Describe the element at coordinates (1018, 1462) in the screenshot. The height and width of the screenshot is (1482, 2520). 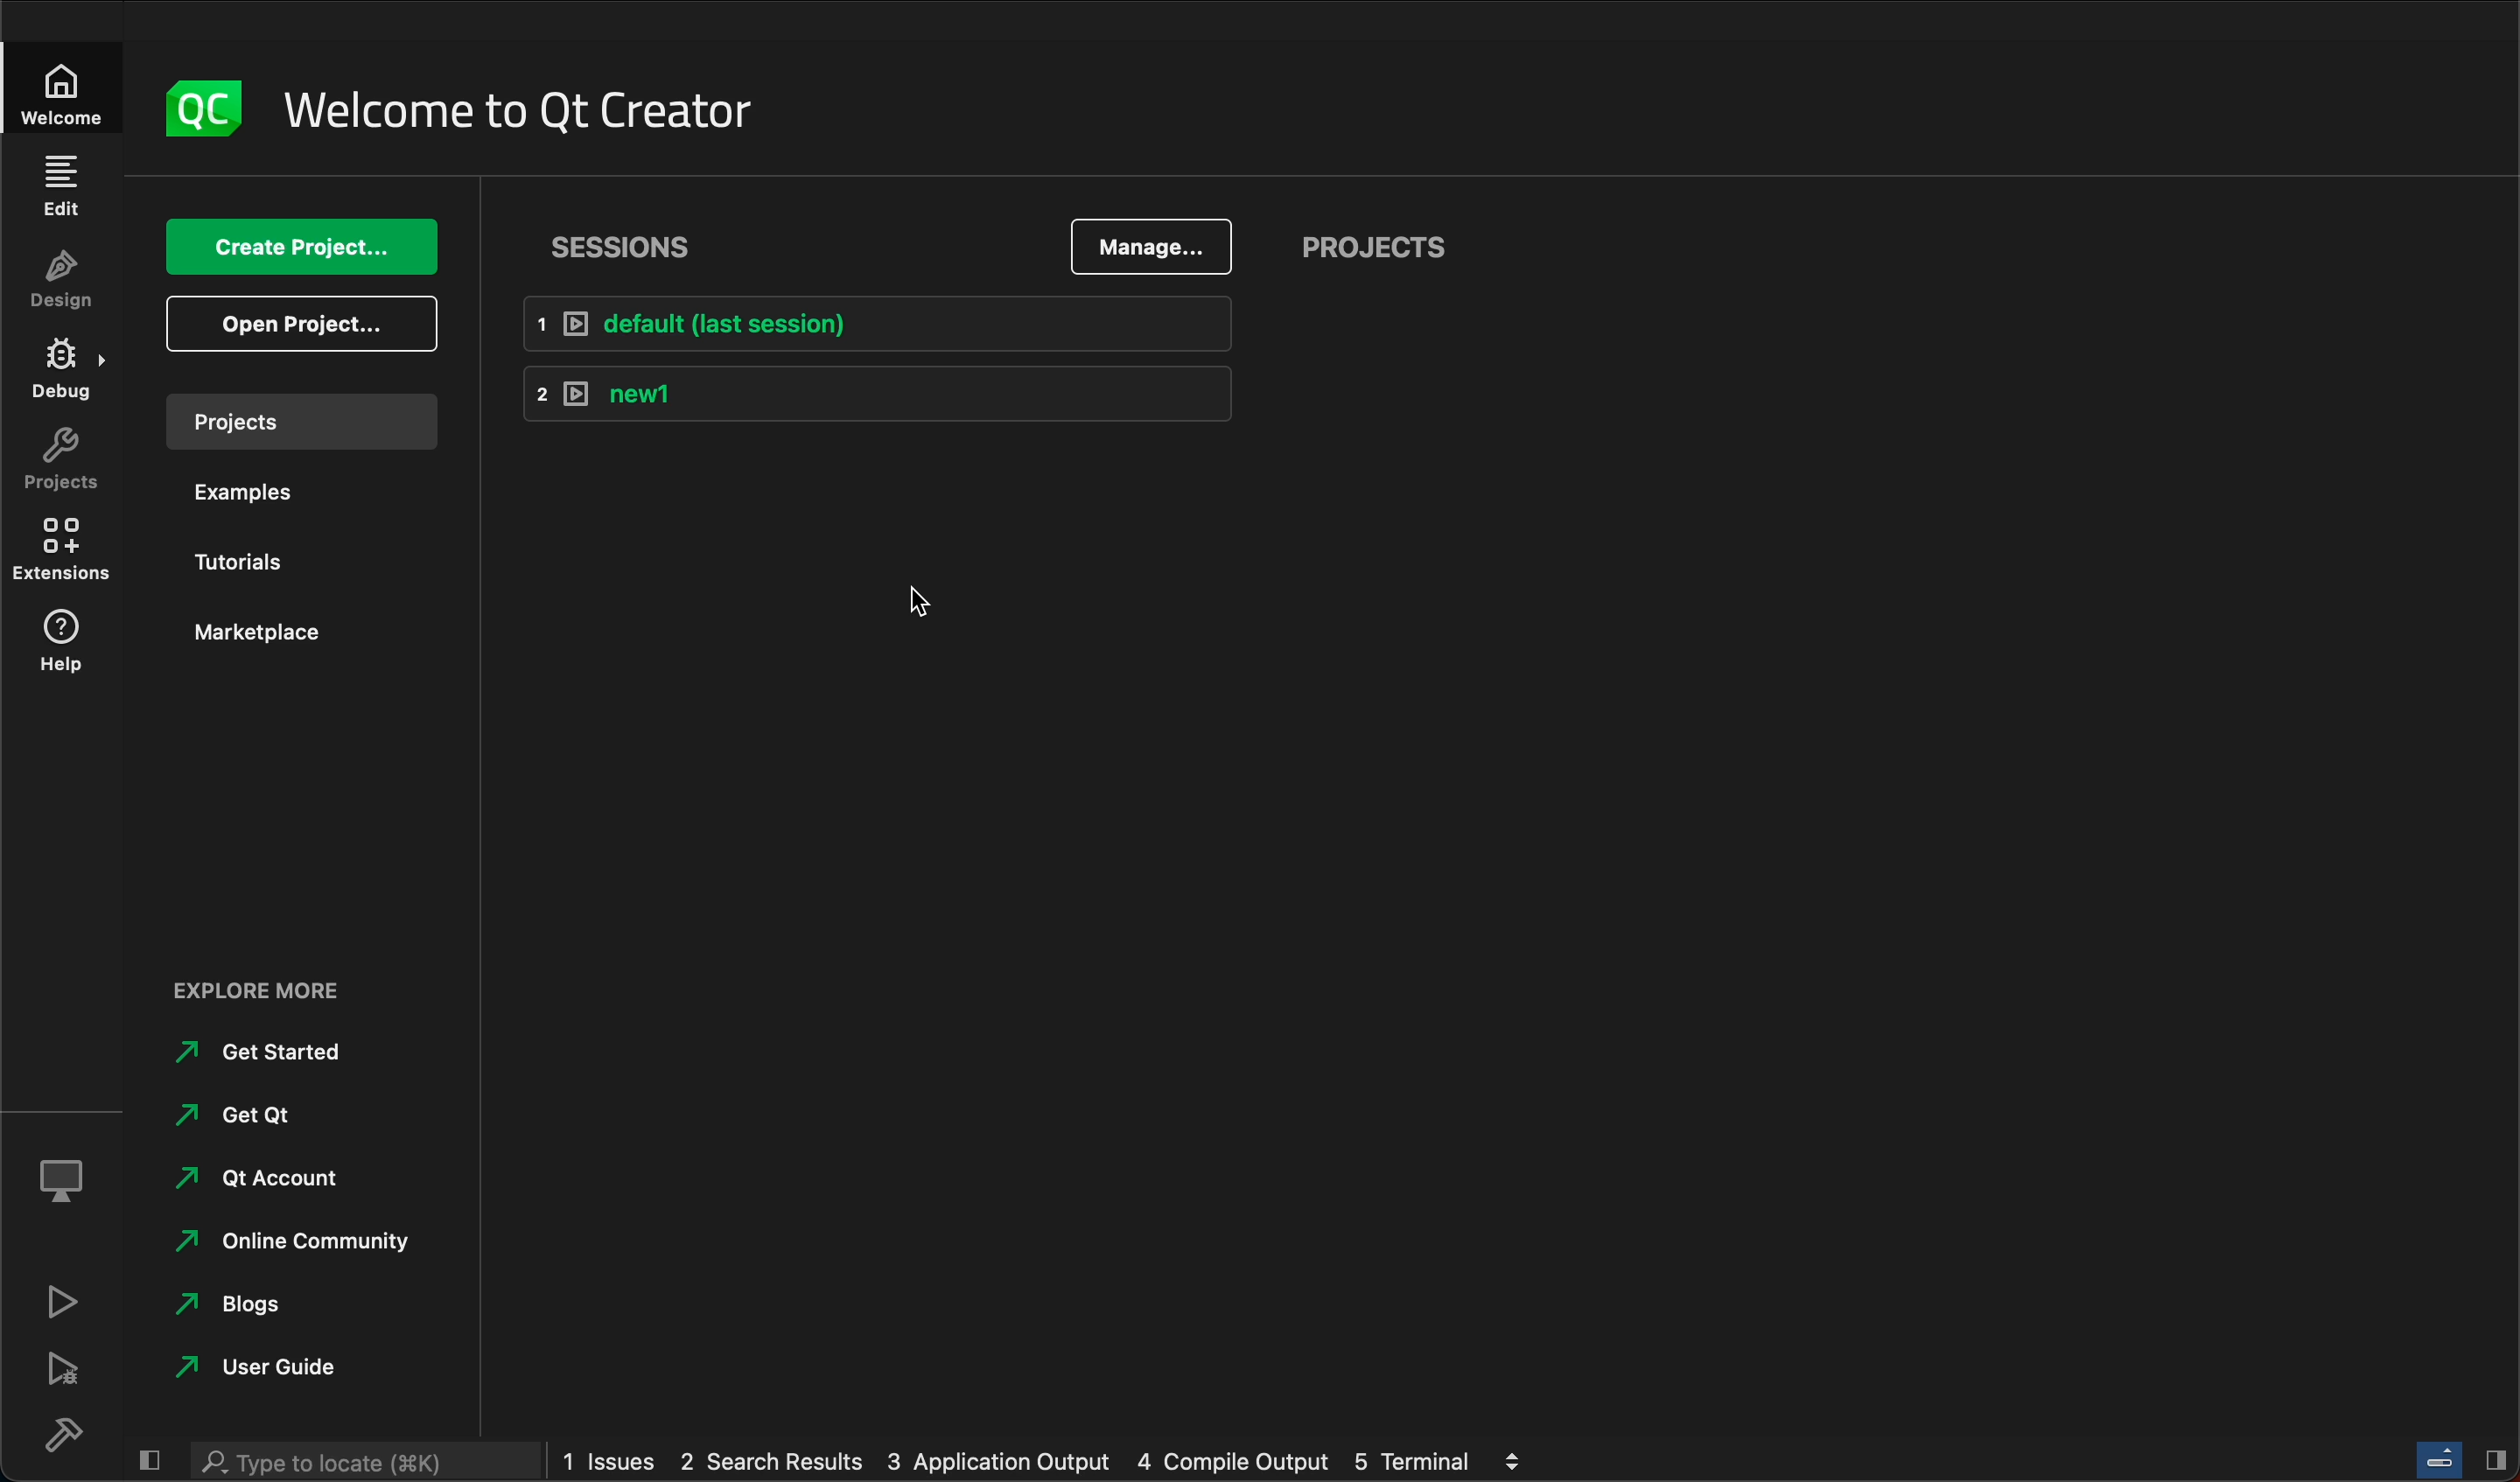
I see `logs` at that location.